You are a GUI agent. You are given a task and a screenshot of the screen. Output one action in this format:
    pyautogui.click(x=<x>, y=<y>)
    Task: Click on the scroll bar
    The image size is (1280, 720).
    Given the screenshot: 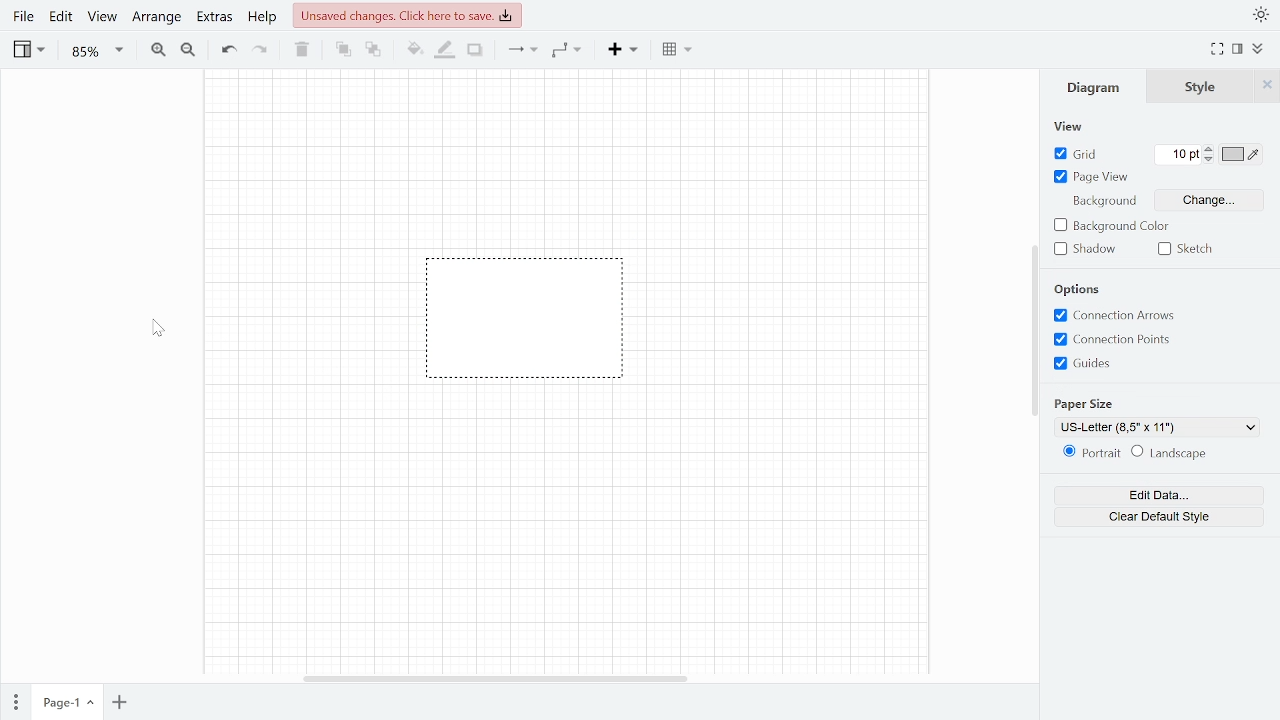 What is the action you would take?
    pyautogui.click(x=497, y=679)
    